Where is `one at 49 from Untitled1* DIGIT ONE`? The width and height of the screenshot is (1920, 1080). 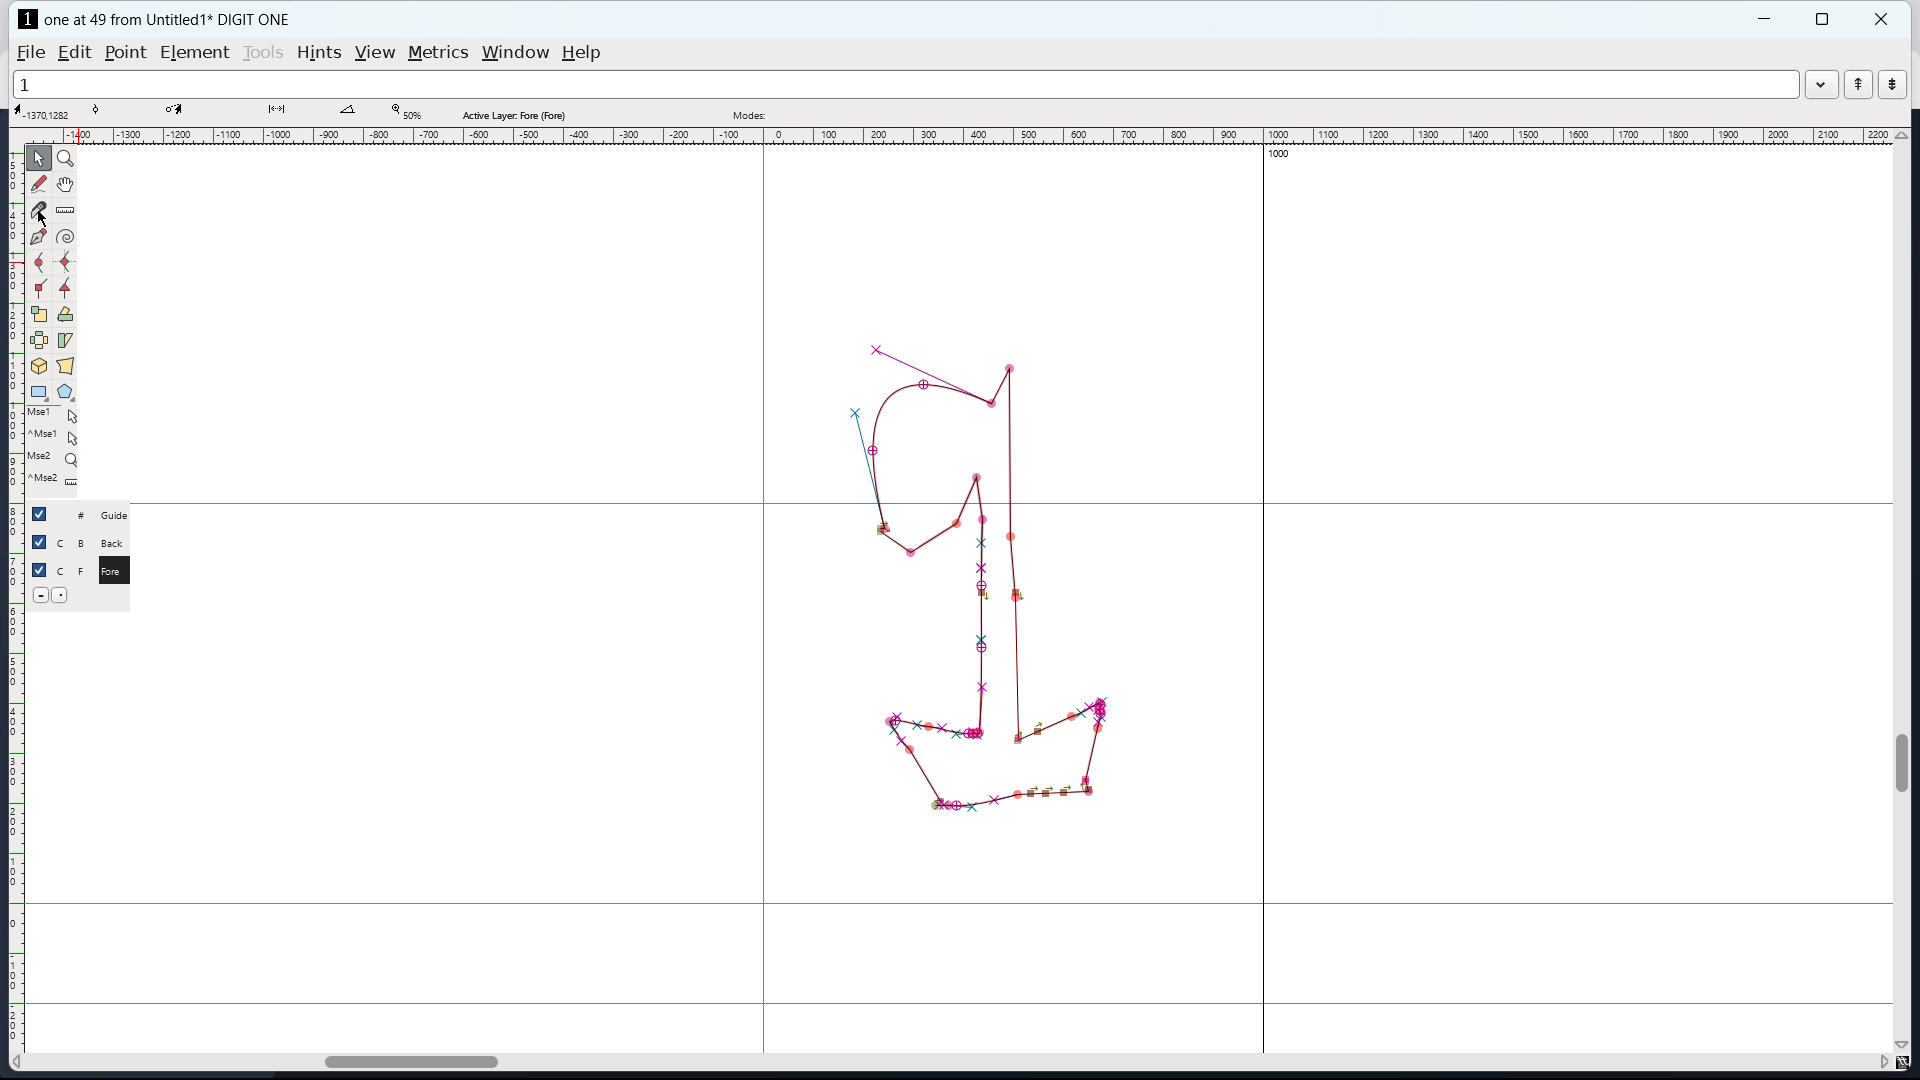
one at 49 from Untitled1* DIGIT ONE is located at coordinates (178, 19).